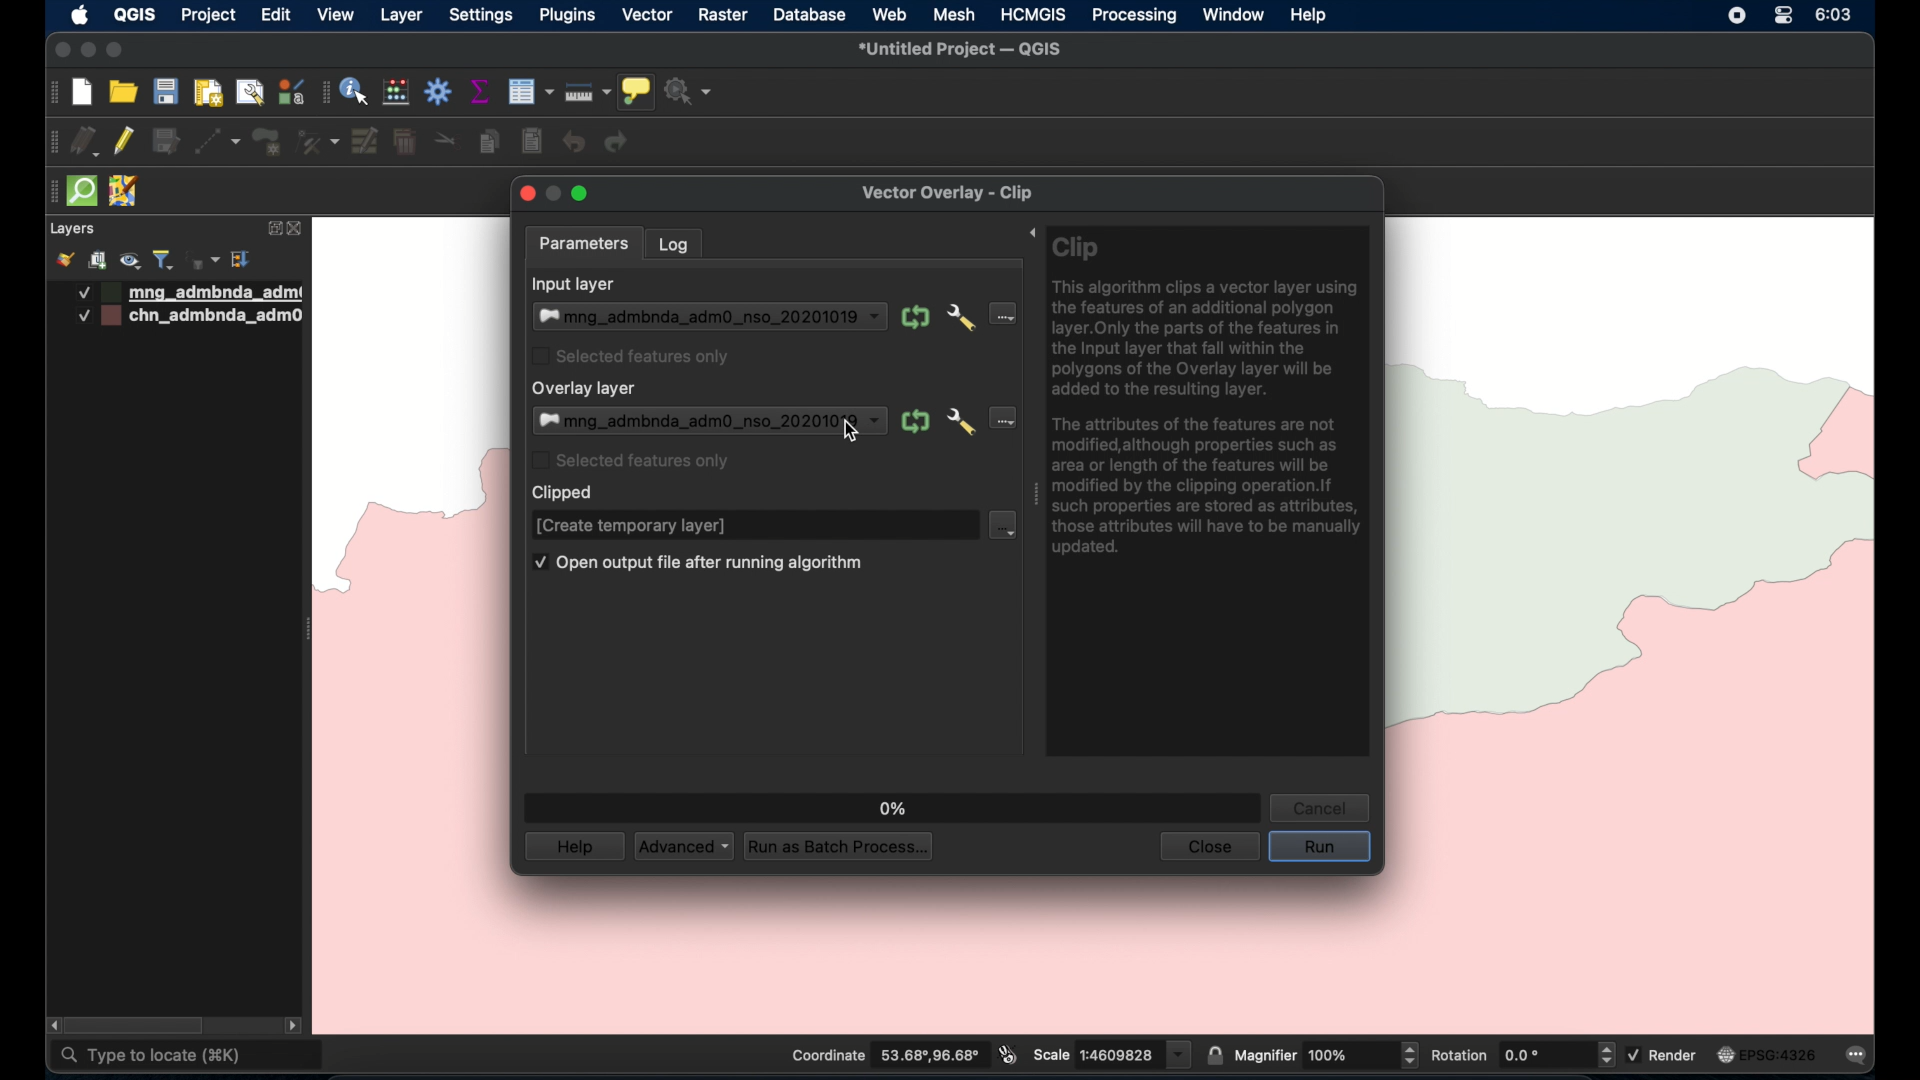 This screenshot has height=1080, width=1920. What do you see at coordinates (583, 194) in the screenshot?
I see `maximize` at bounding box center [583, 194].